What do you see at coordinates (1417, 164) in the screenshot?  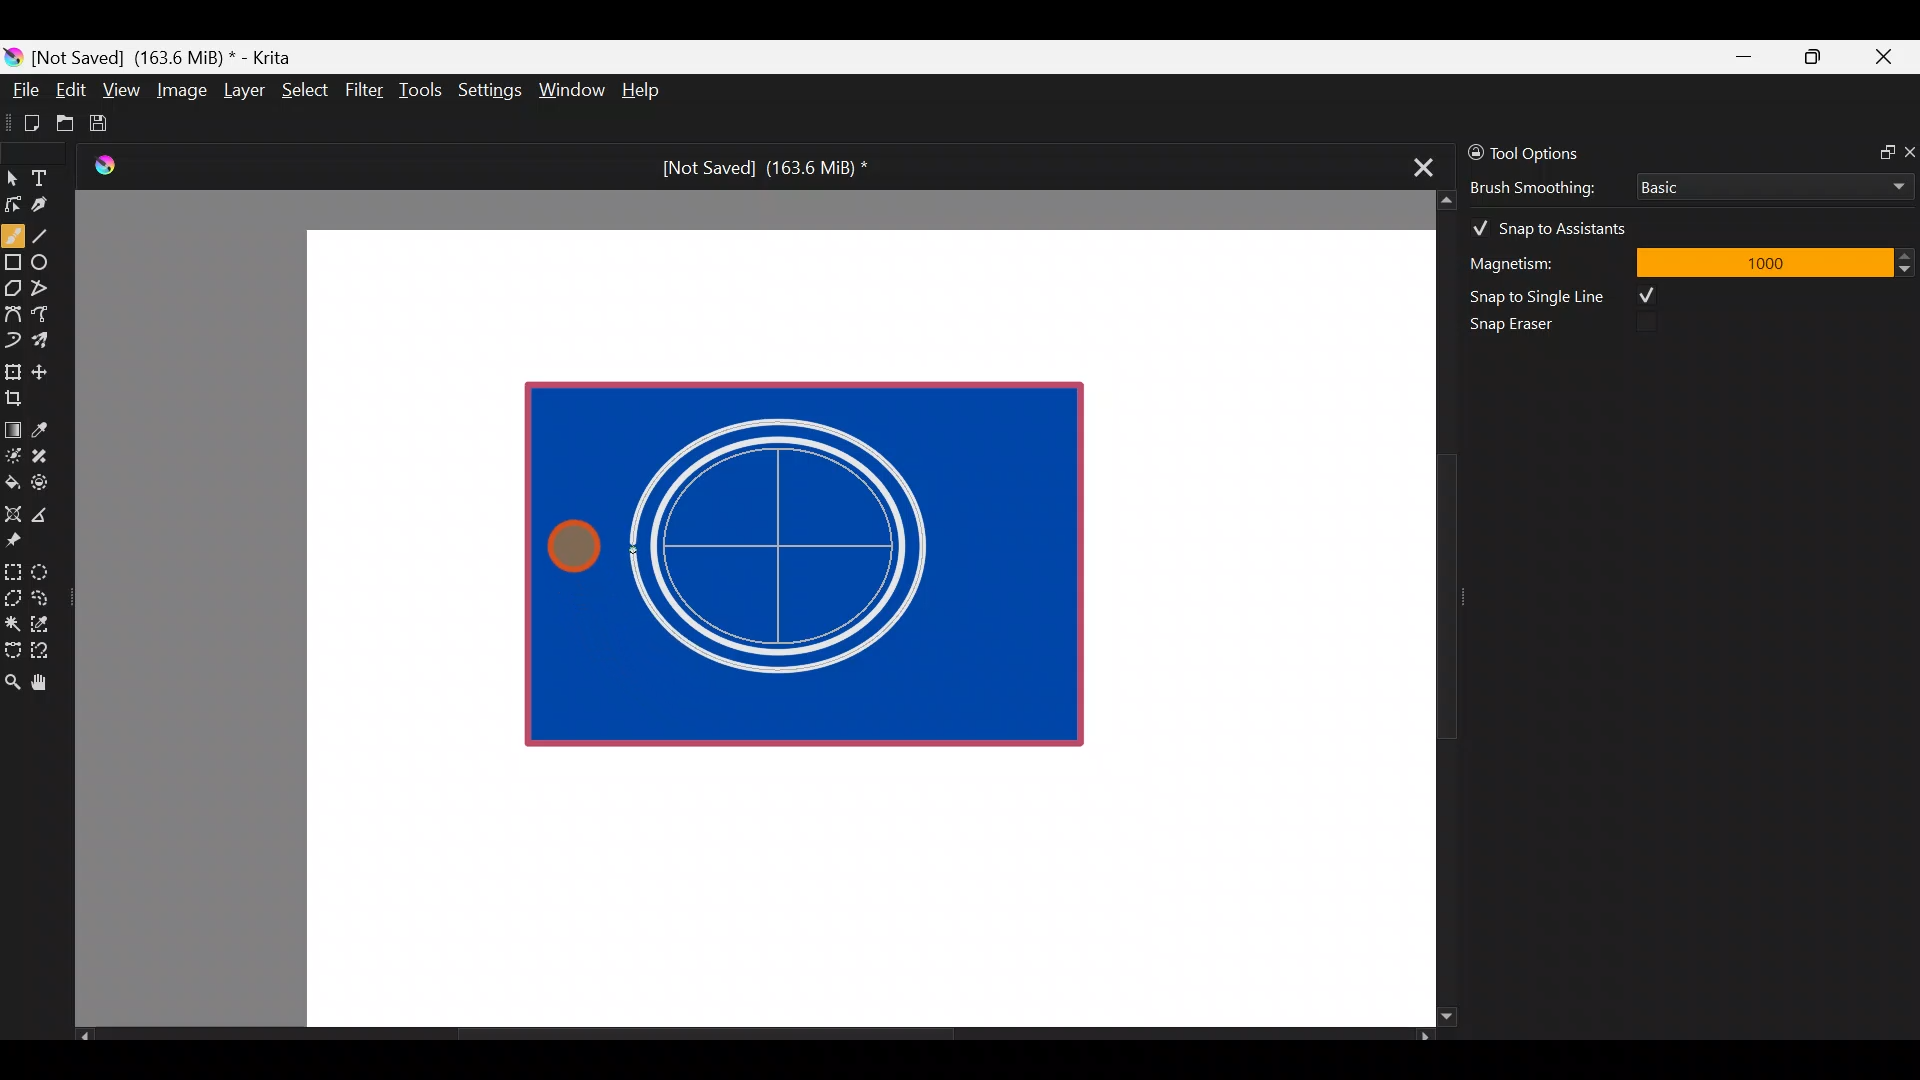 I see `Close tab` at bounding box center [1417, 164].